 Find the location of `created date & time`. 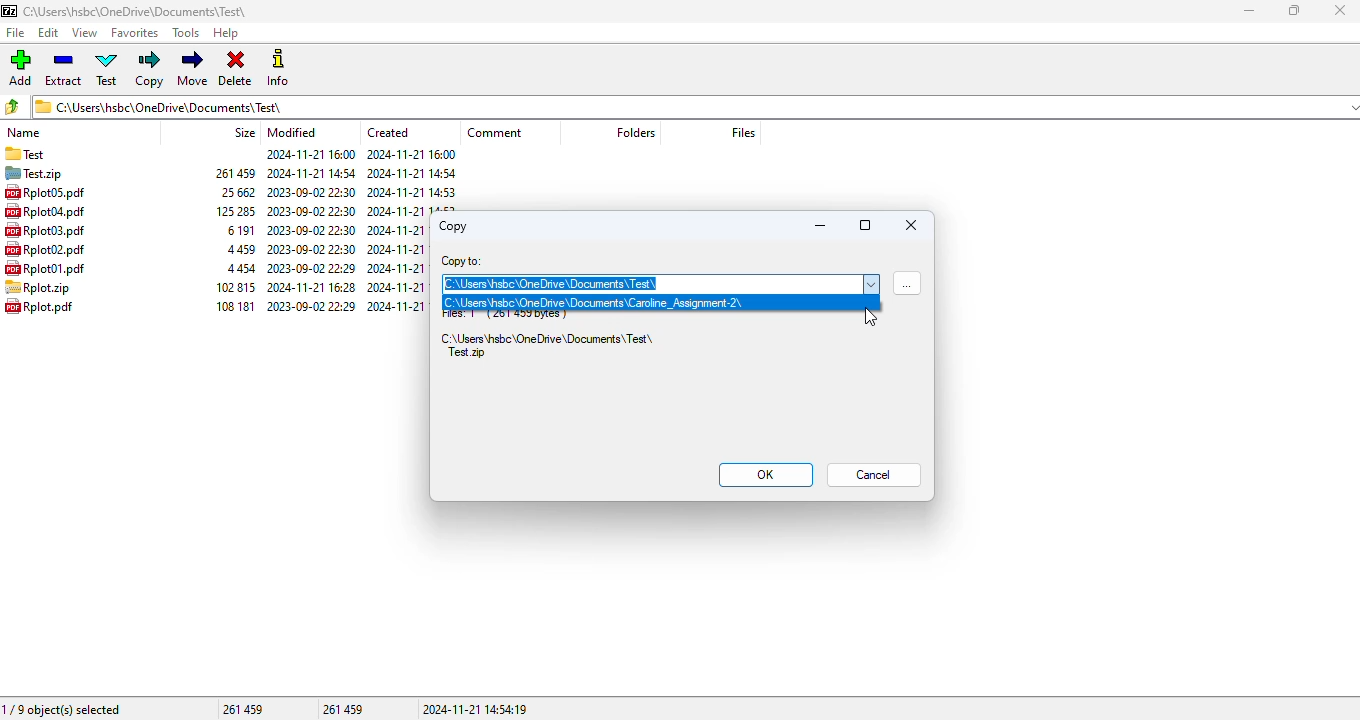

created date & time is located at coordinates (397, 305).